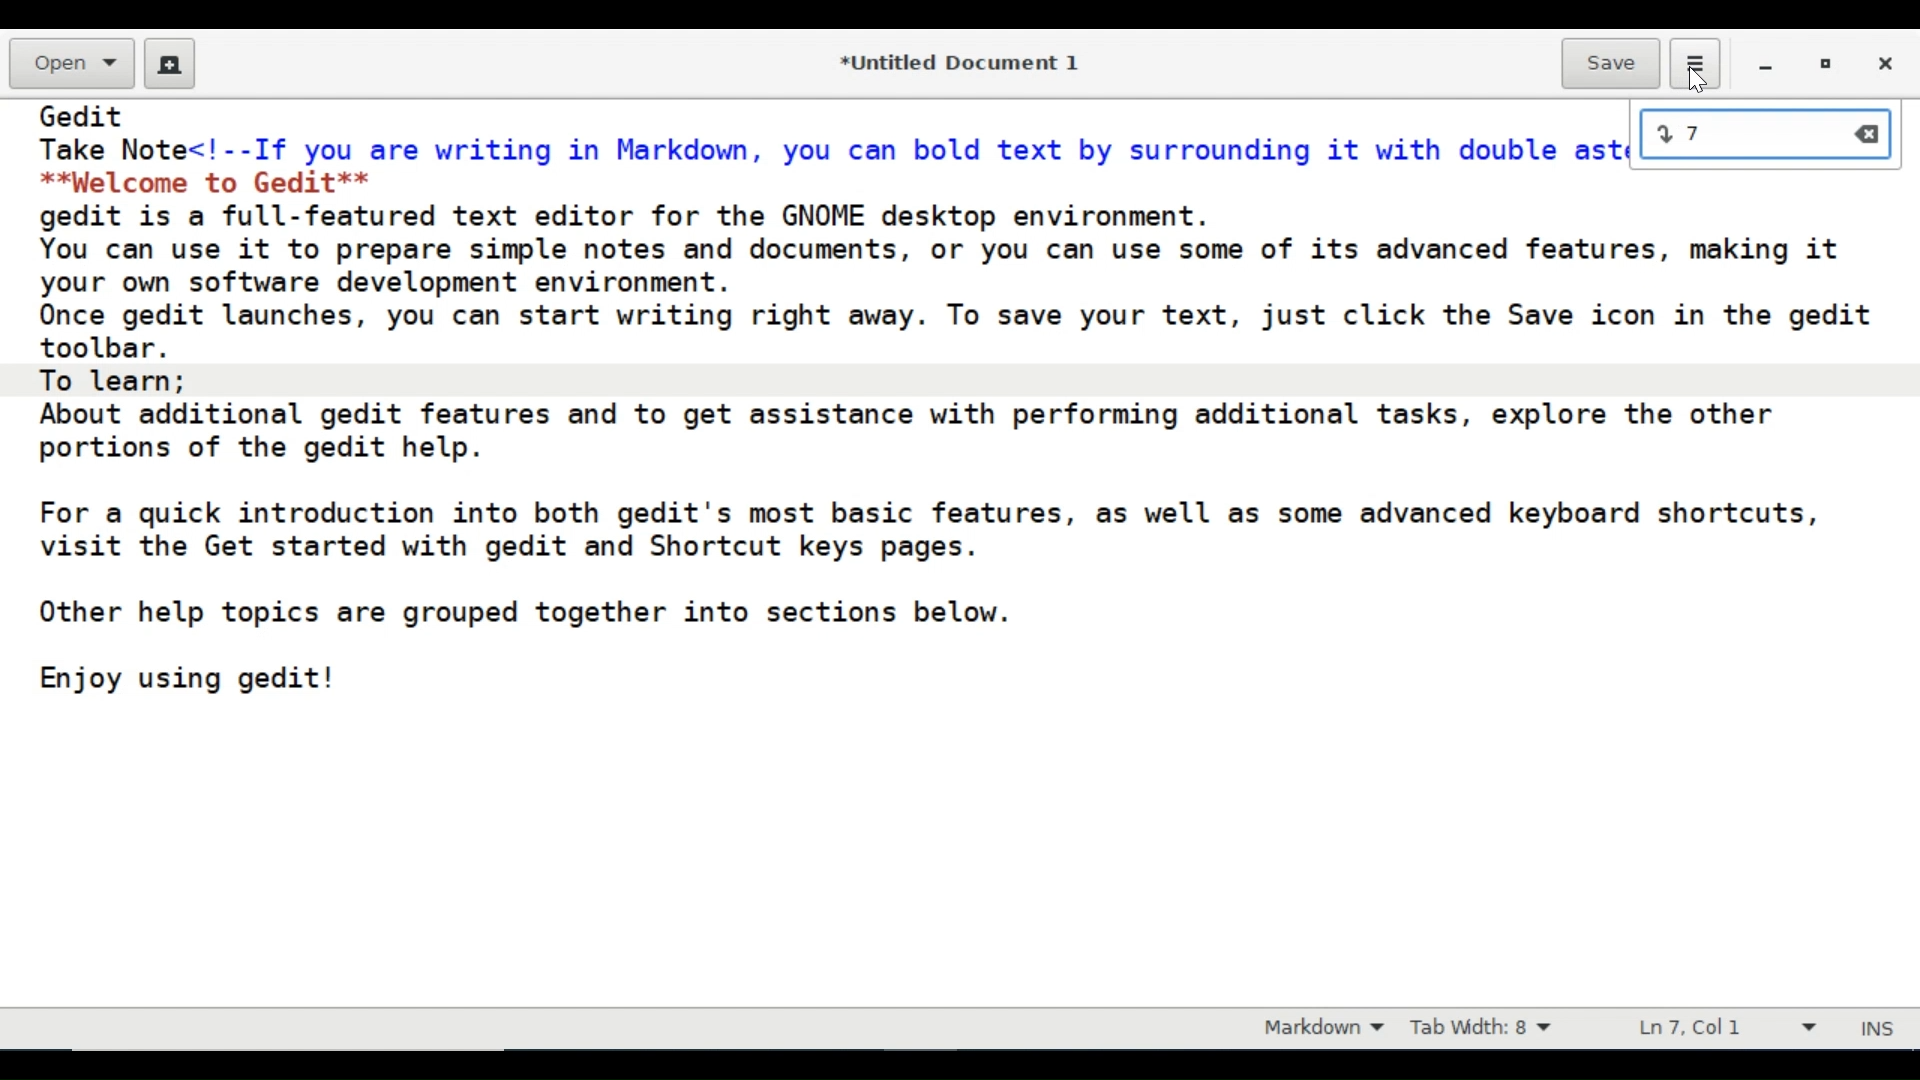 This screenshot has height=1080, width=1920. What do you see at coordinates (70, 64) in the screenshot?
I see `Open` at bounding box center [70, 64].